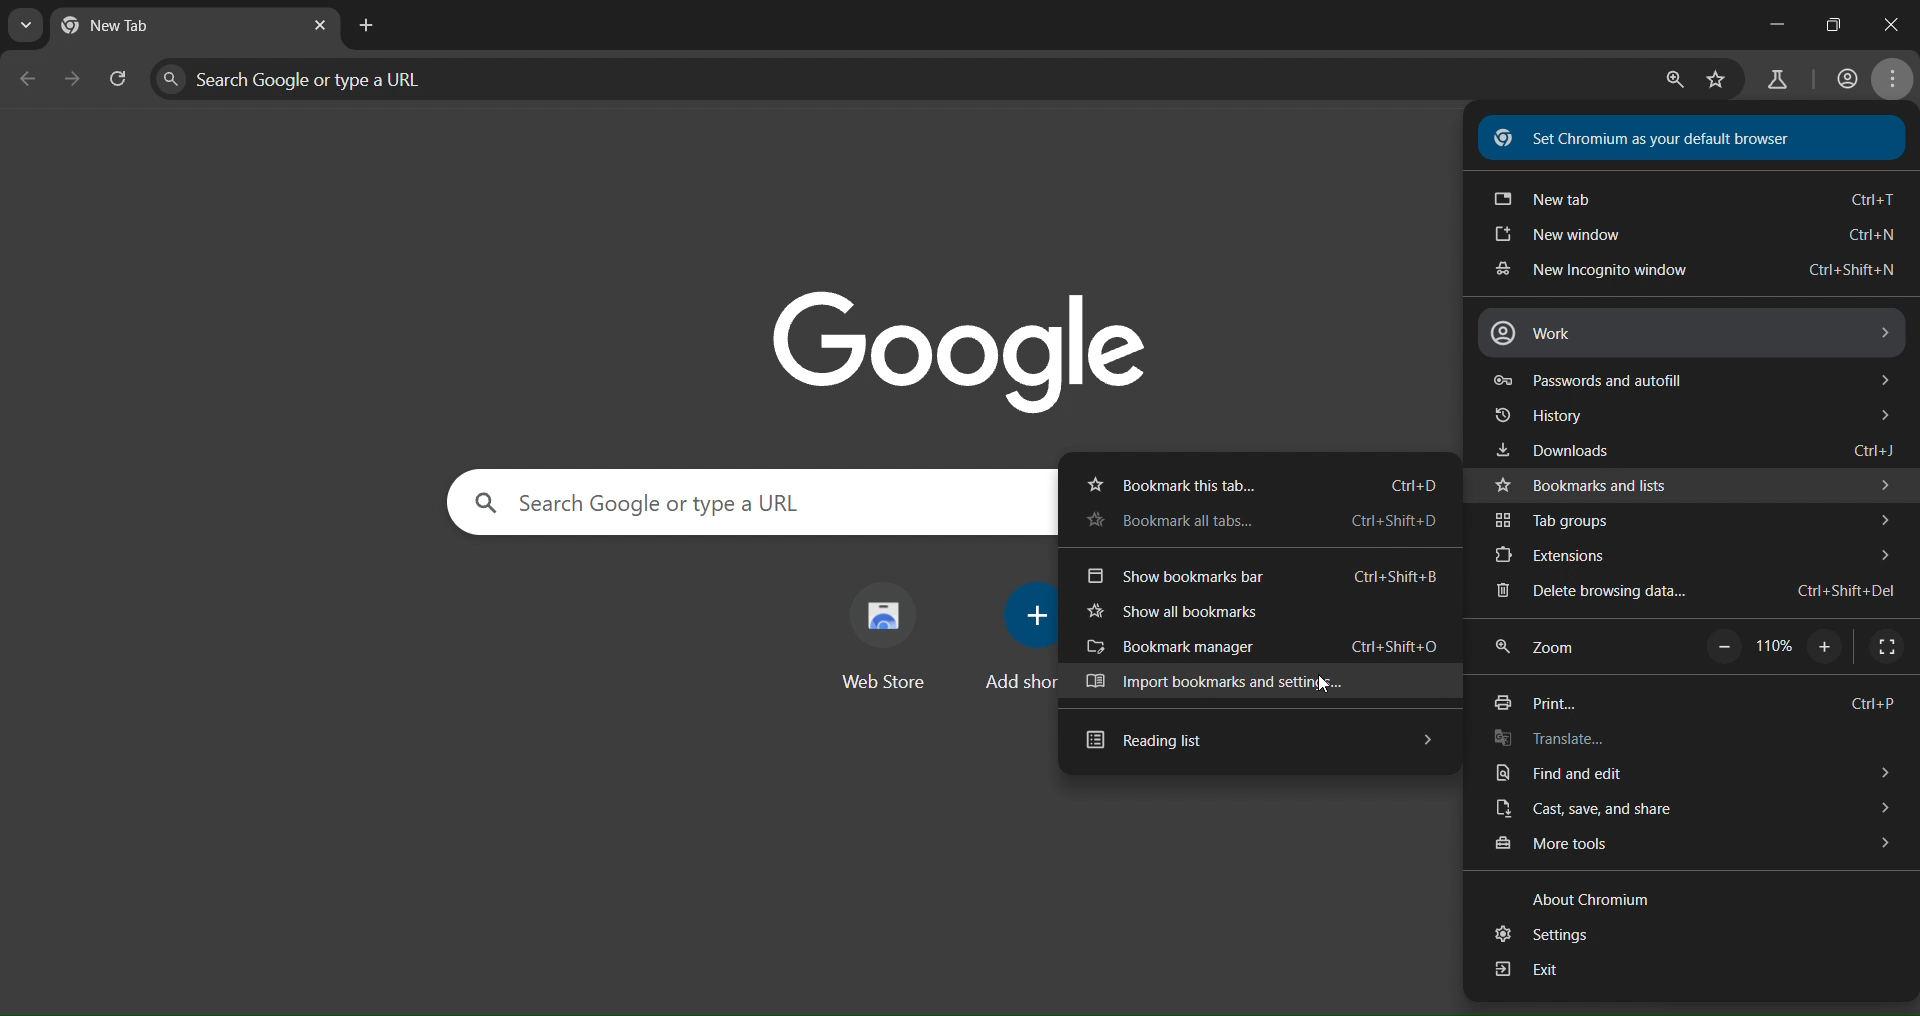 The width and height of the screenshot is (1920, 1016). I want to click on Set Chromium as your default browser, so click(1694, 138).